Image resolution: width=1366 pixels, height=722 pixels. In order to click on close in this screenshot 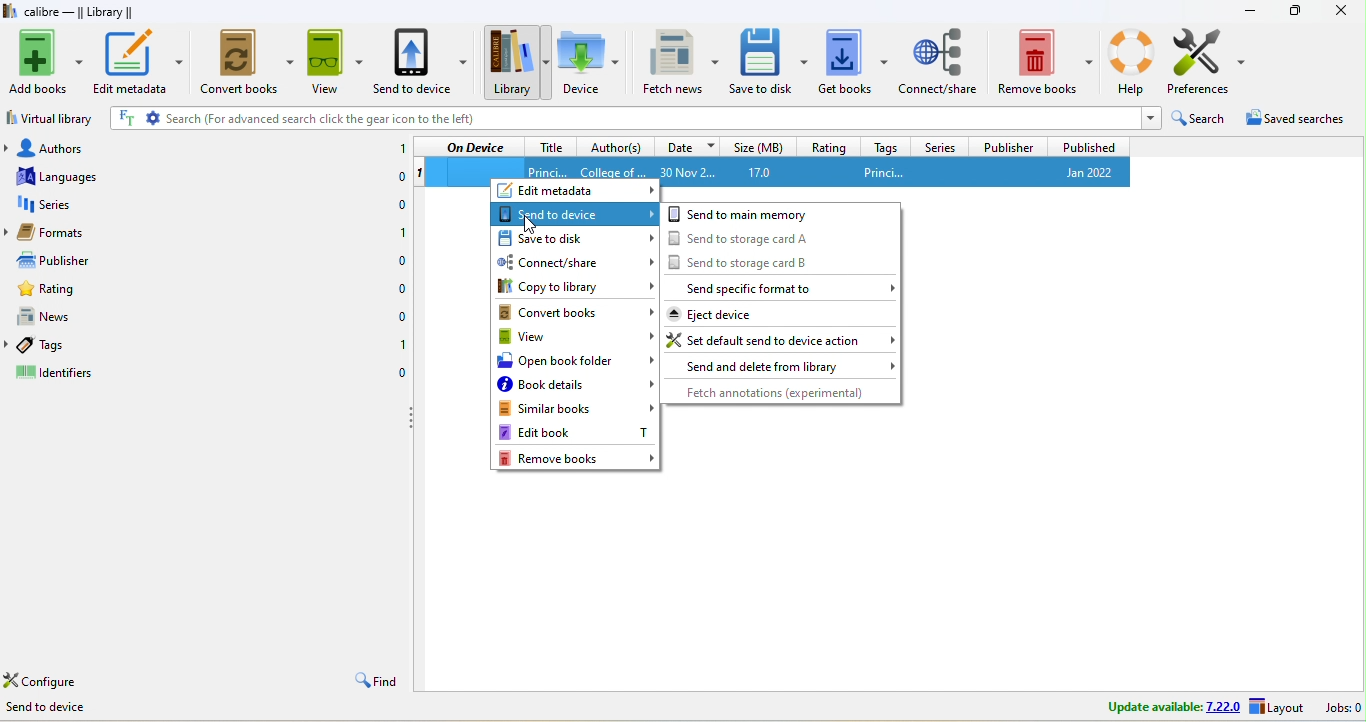, I will do `click(1340, 11)`.